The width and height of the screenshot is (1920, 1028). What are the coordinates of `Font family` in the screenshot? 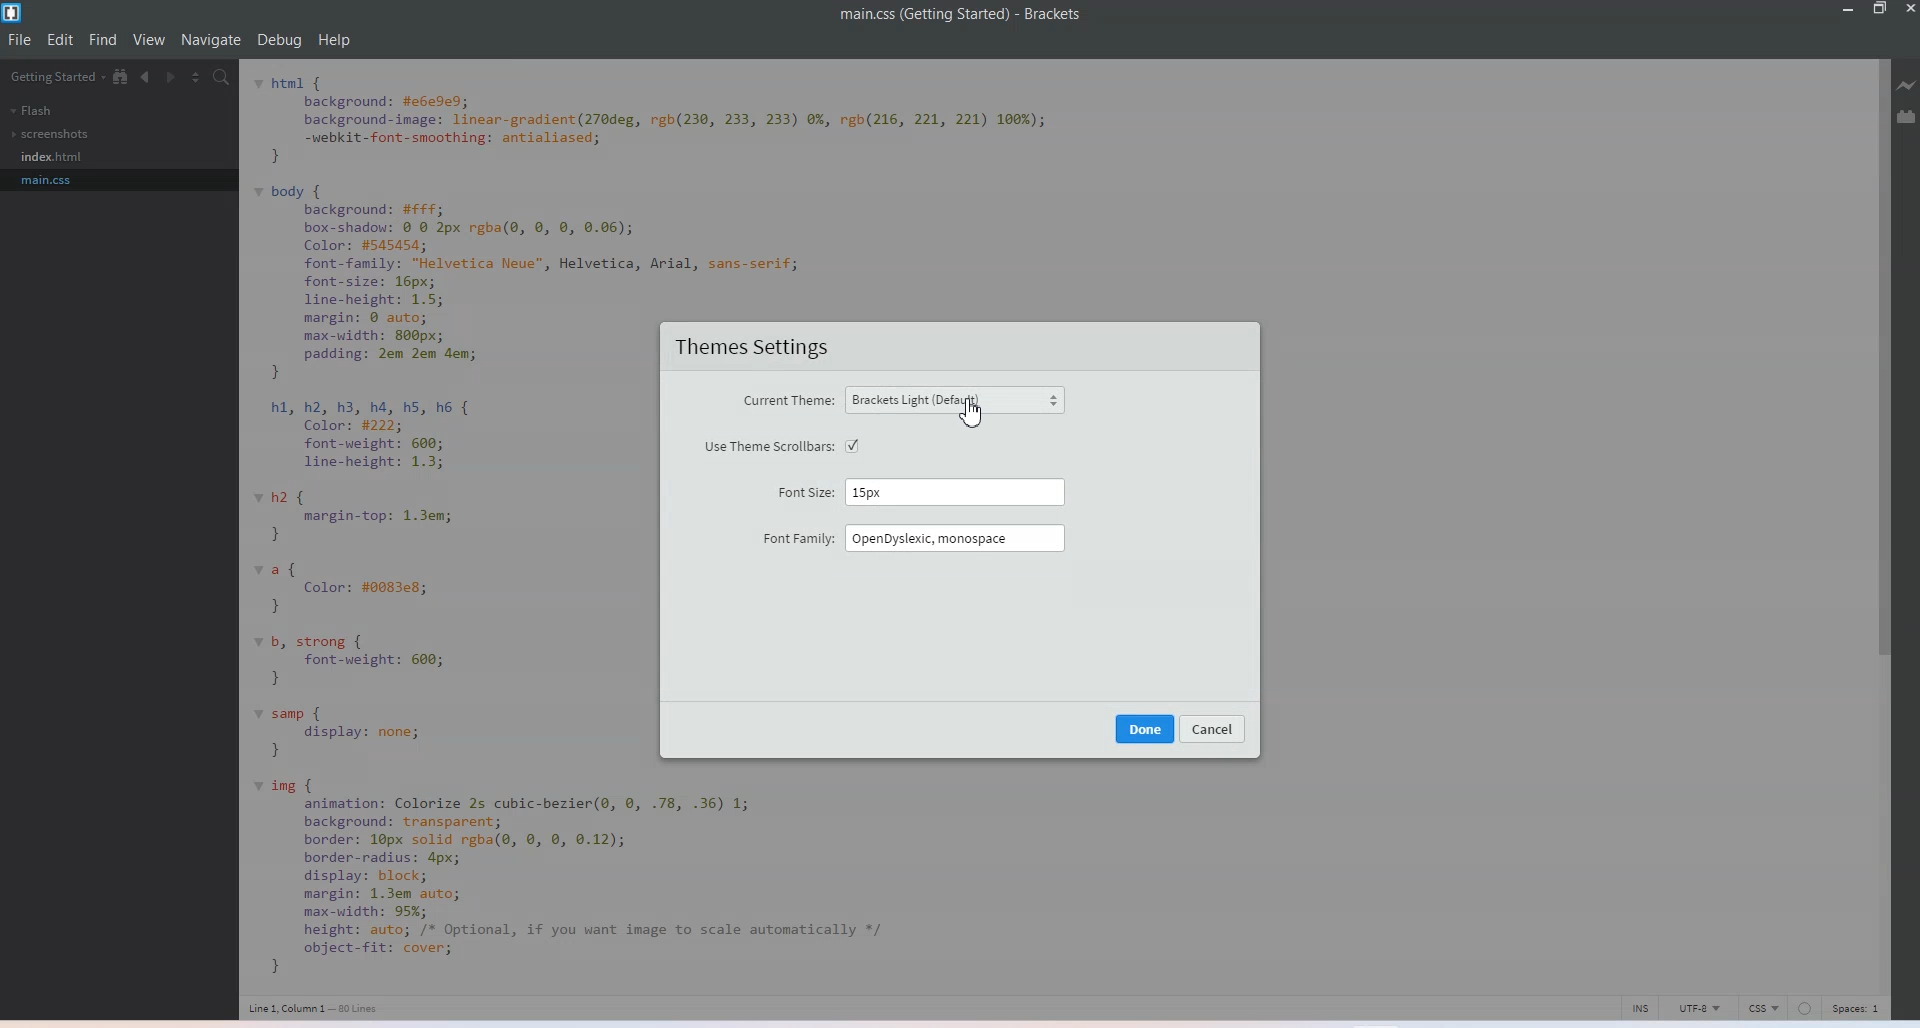 It's located at (798, 538).